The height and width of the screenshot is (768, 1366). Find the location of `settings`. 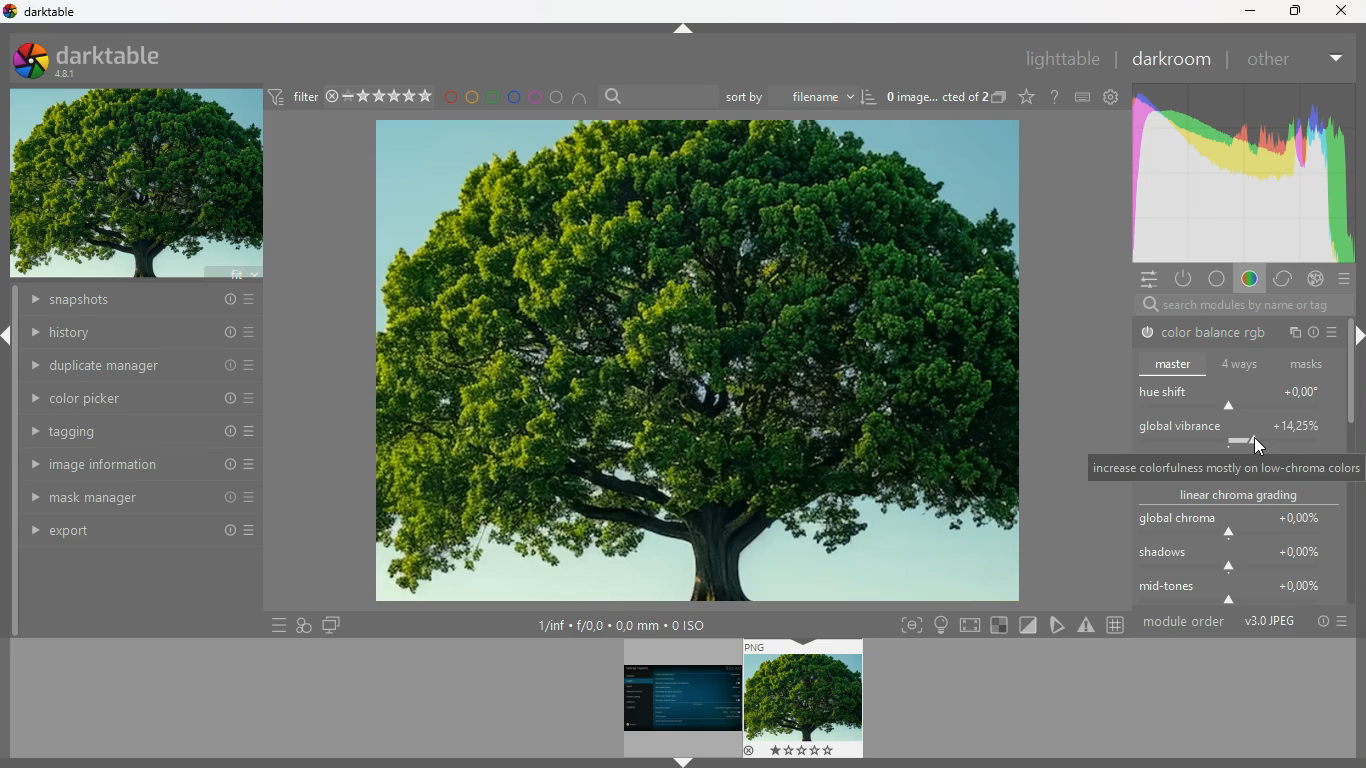

settings is located at coordinates (1144, 278).